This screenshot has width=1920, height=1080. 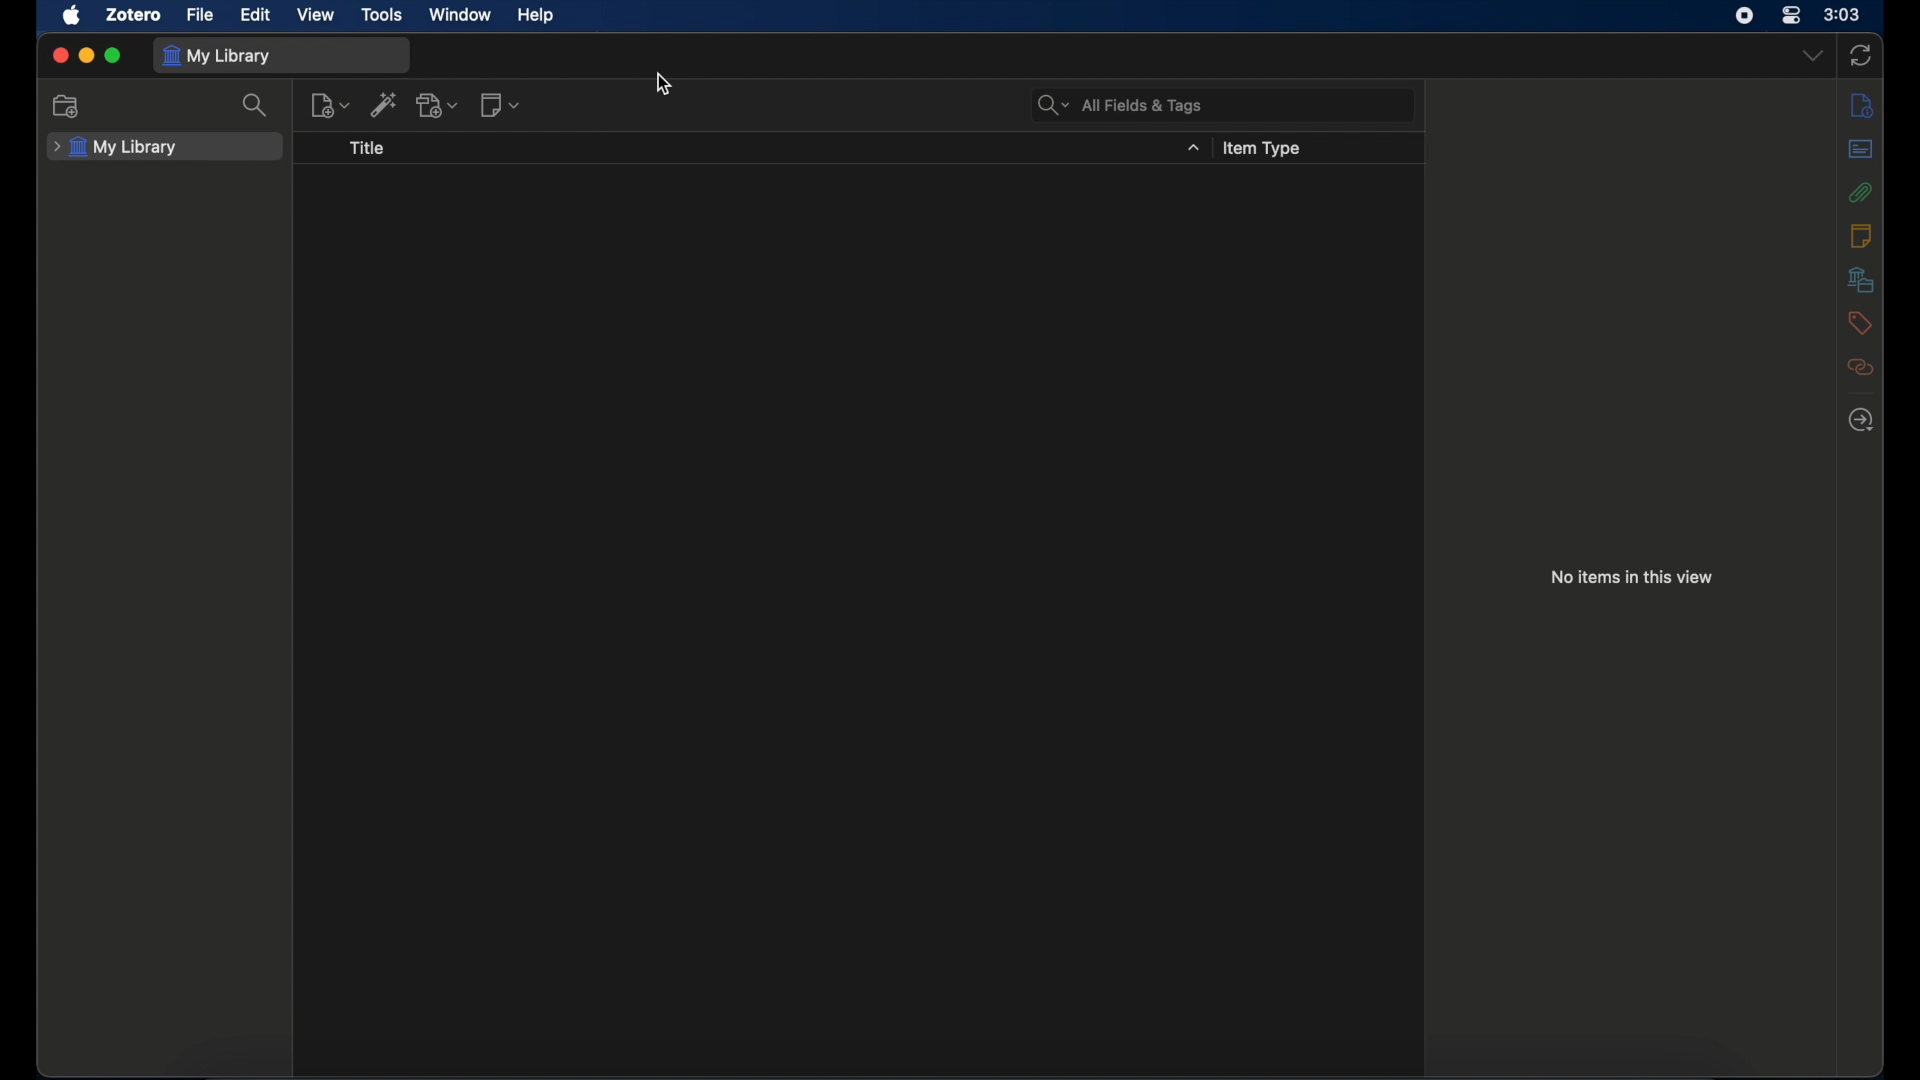 I want to click on time, so click(x=1843, y=13).